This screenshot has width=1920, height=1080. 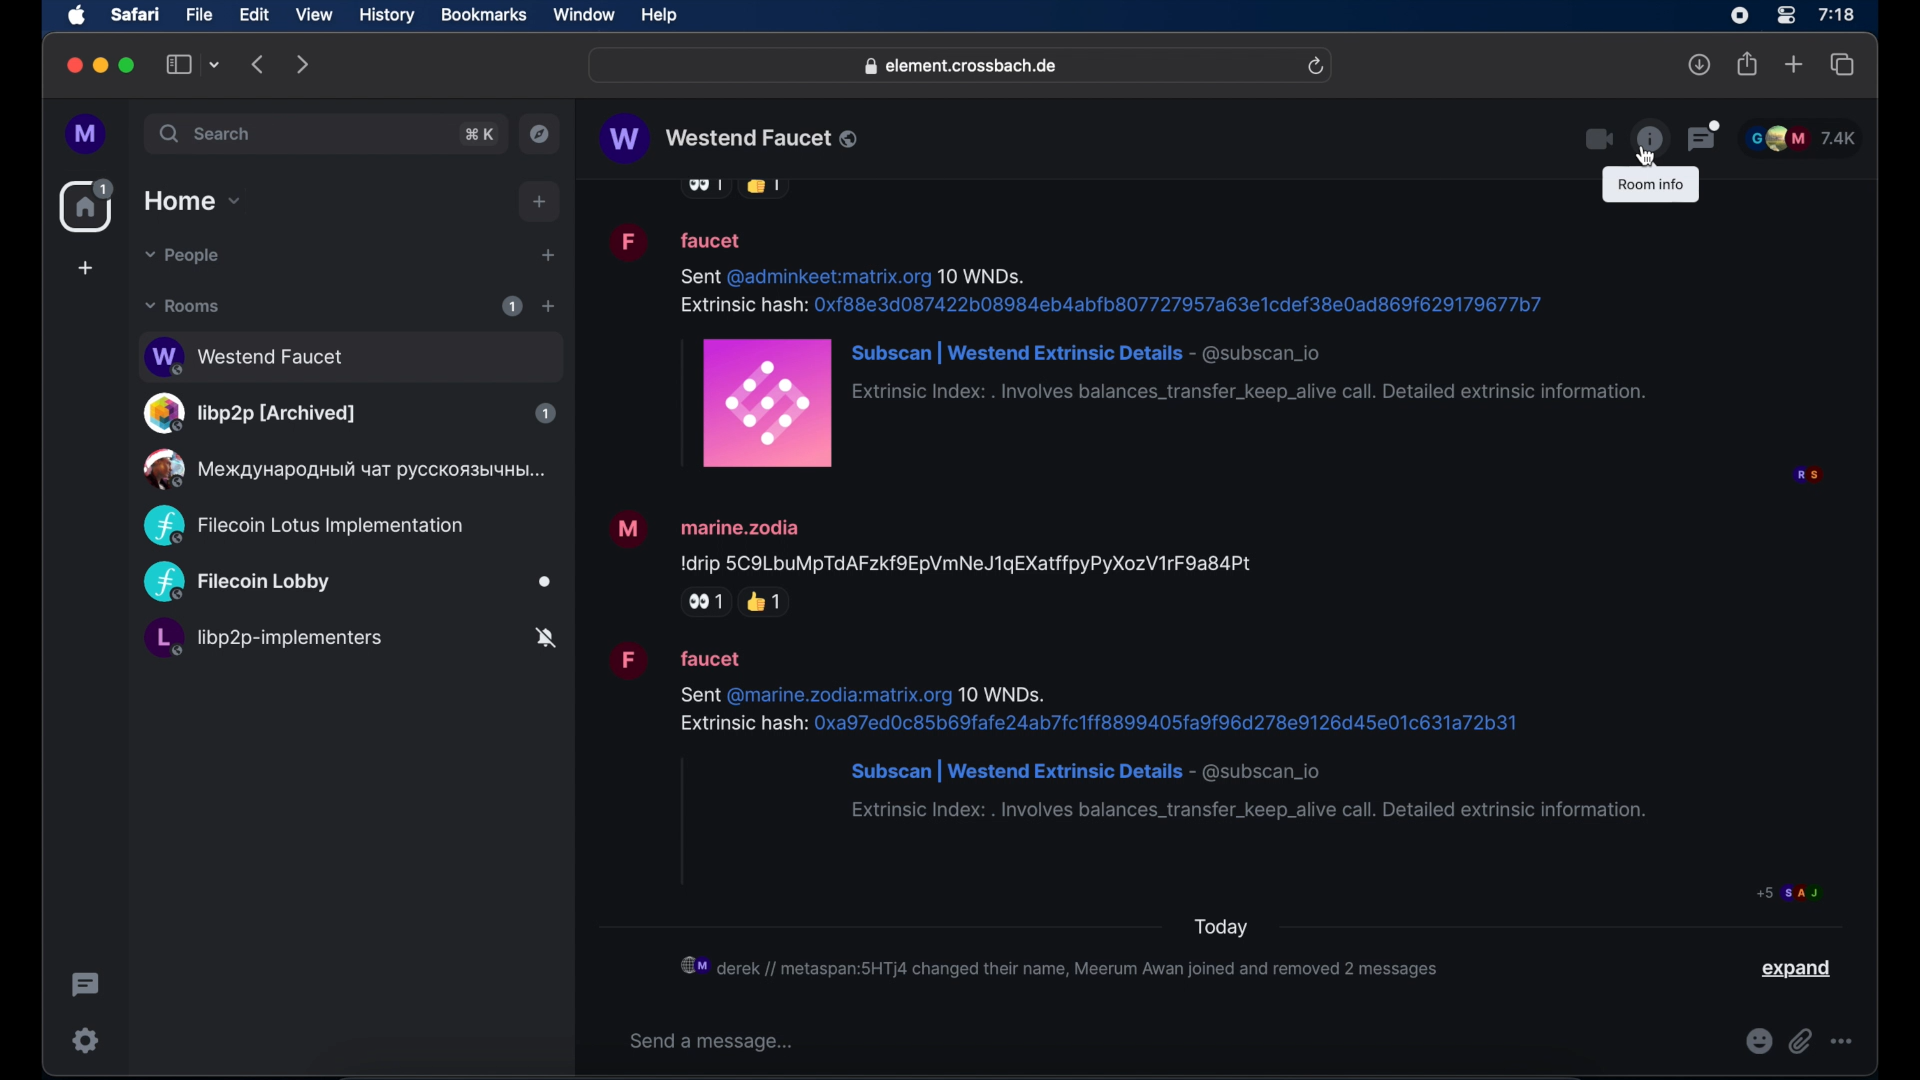 What do you see at coordinates (348, 583) in the screenshot?
I see `public room` at bounding box center [348, 583].